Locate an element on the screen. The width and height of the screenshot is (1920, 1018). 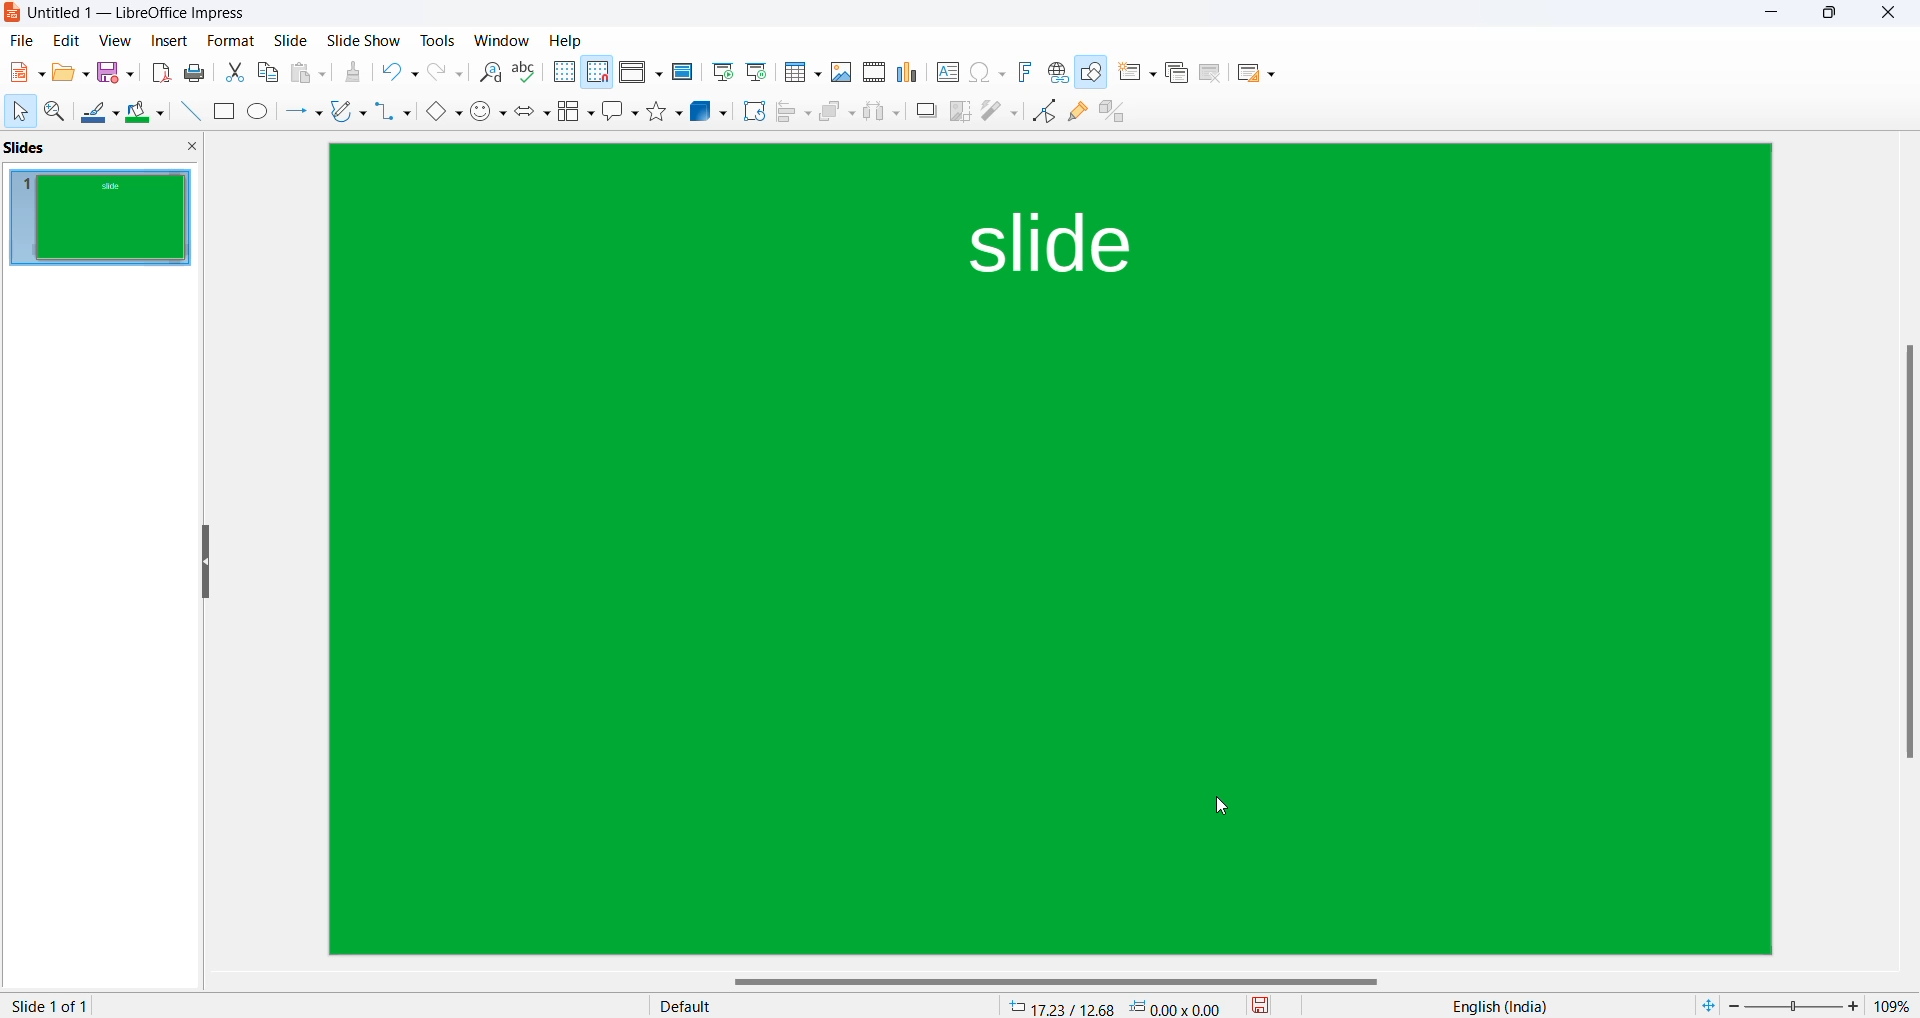
rectangle  is located at coordinates (223, 111).